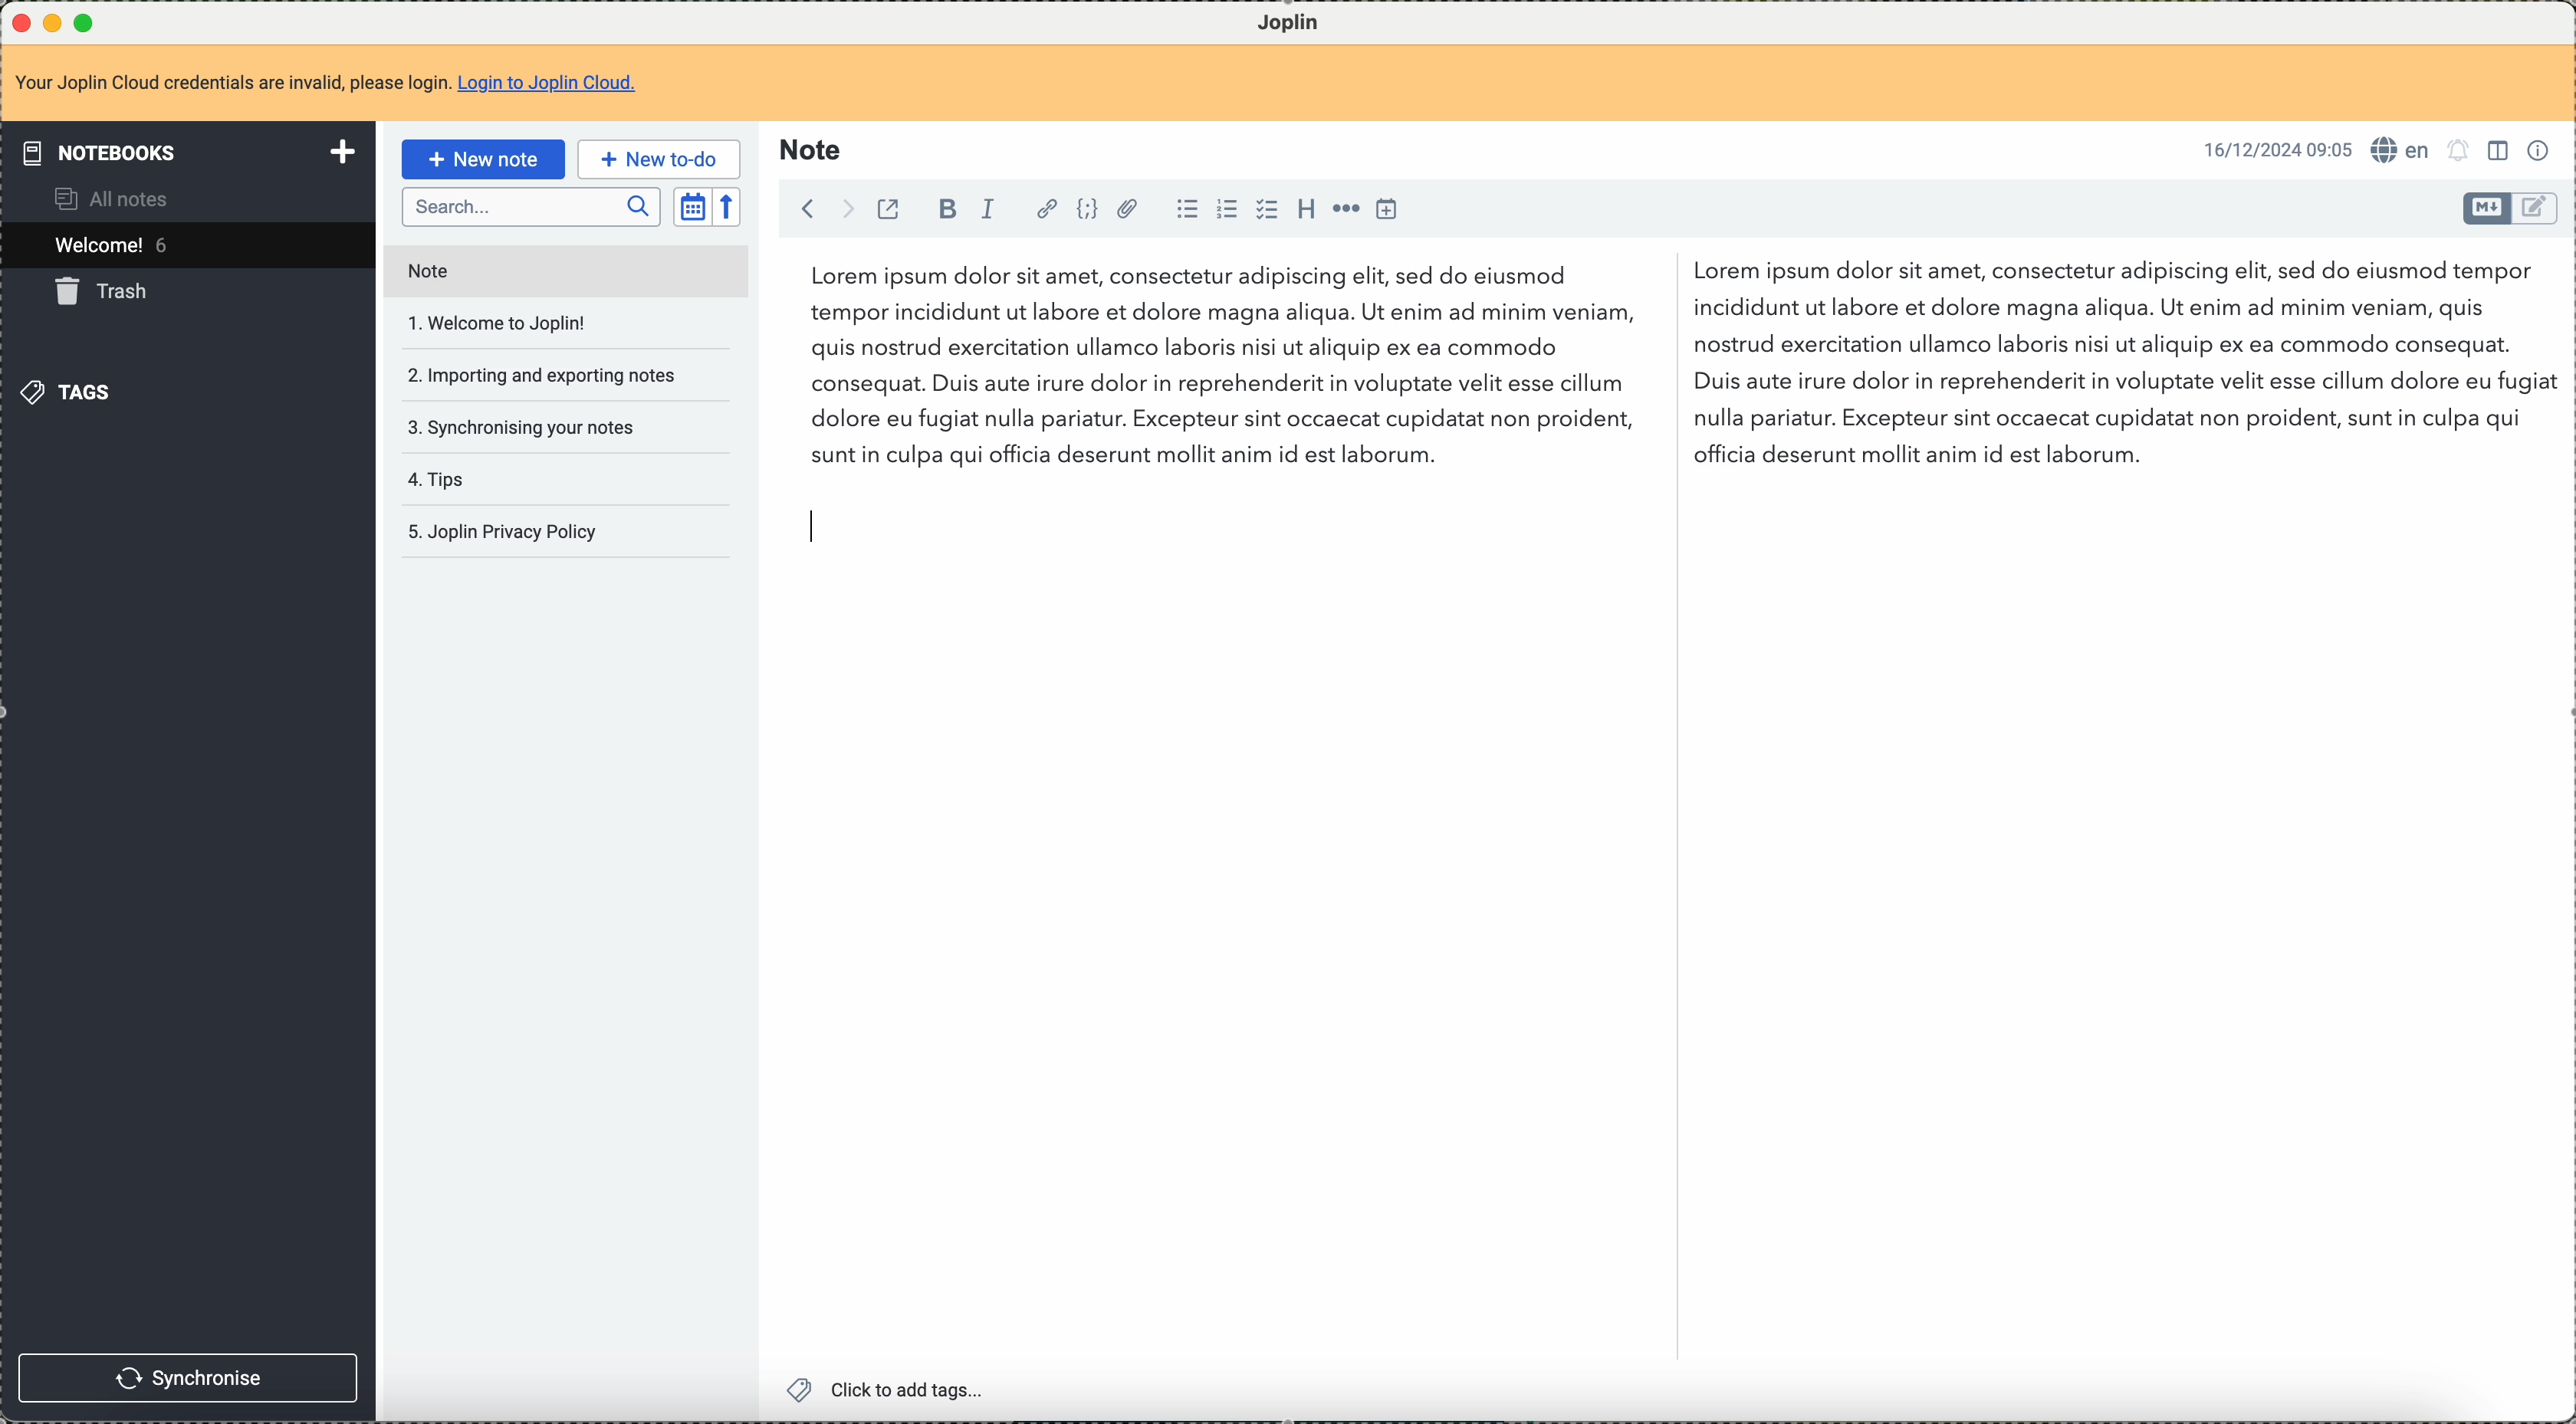 The image size is (2576, 1424). What do you see at coordinates (447, 482) in the screenshot?
I see `tips` at bounding box center [447, 482].